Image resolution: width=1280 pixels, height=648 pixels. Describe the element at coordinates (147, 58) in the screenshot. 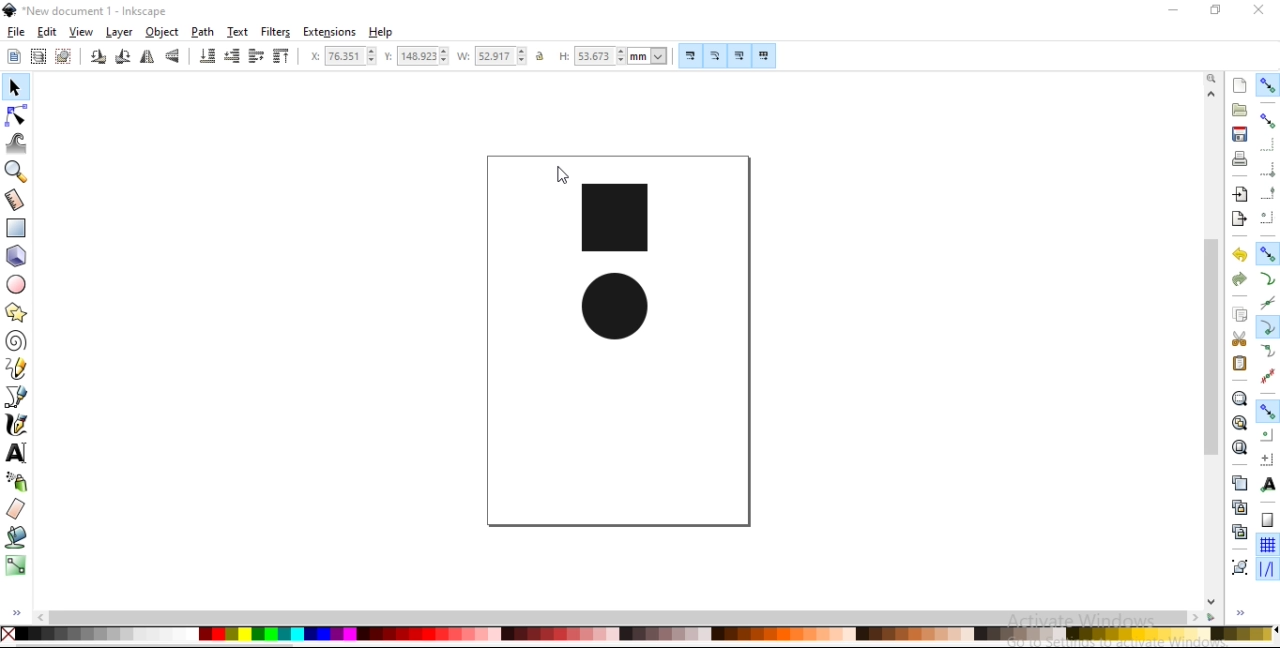

I see `flip horizontal` at that location.